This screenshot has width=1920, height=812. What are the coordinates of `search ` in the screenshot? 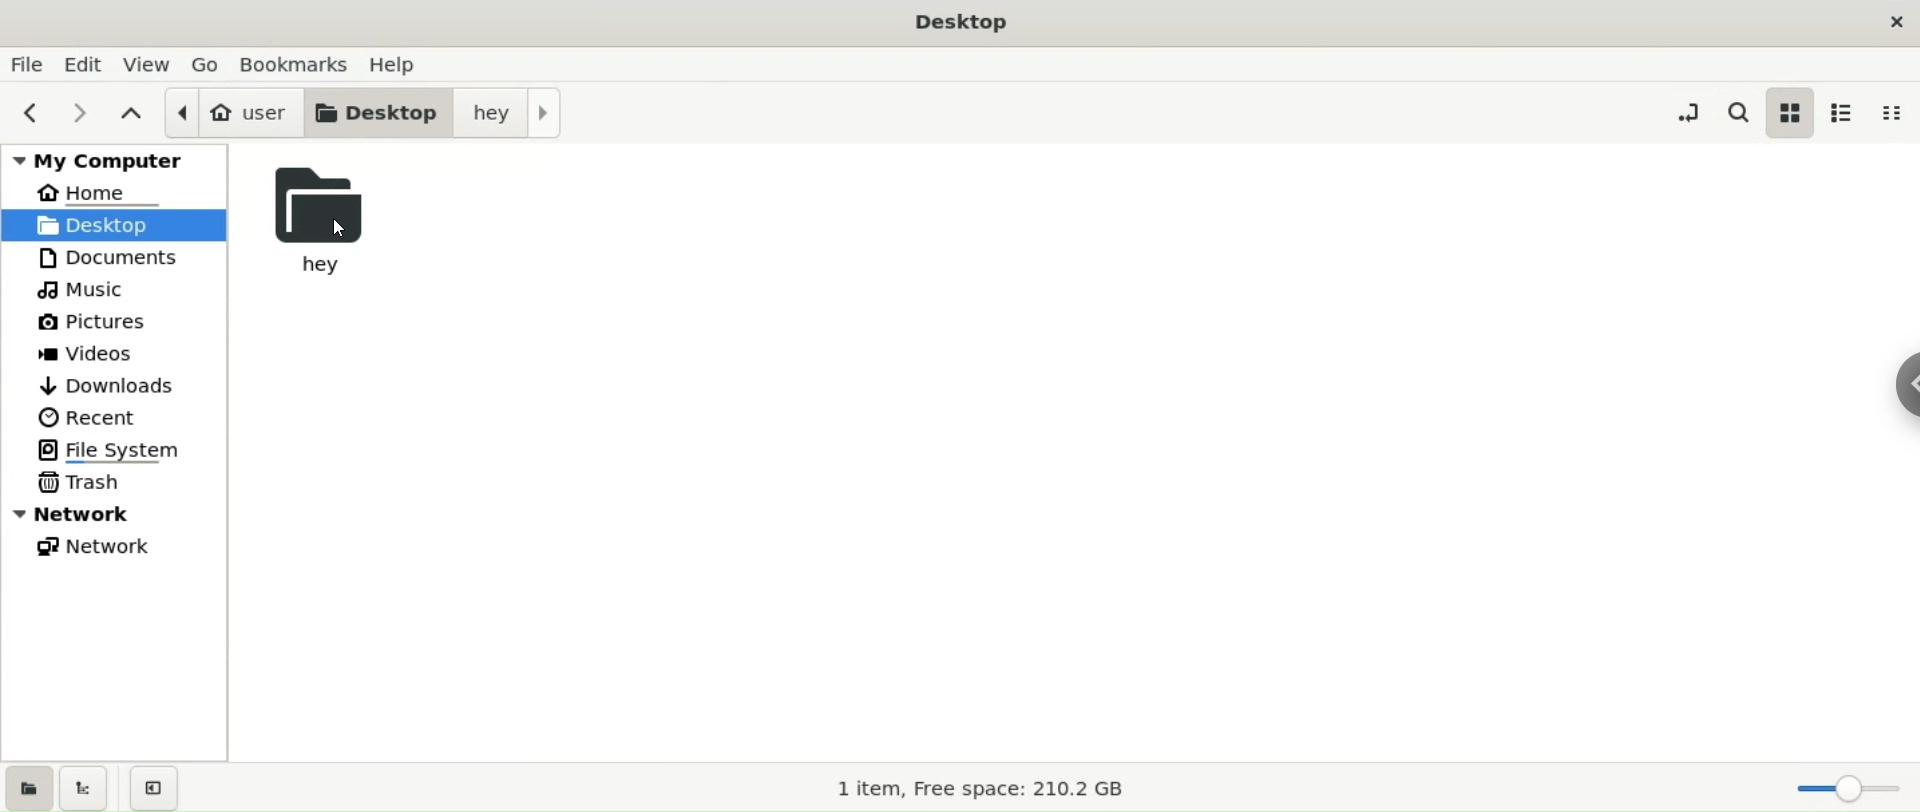 It's located at (1744, 113).